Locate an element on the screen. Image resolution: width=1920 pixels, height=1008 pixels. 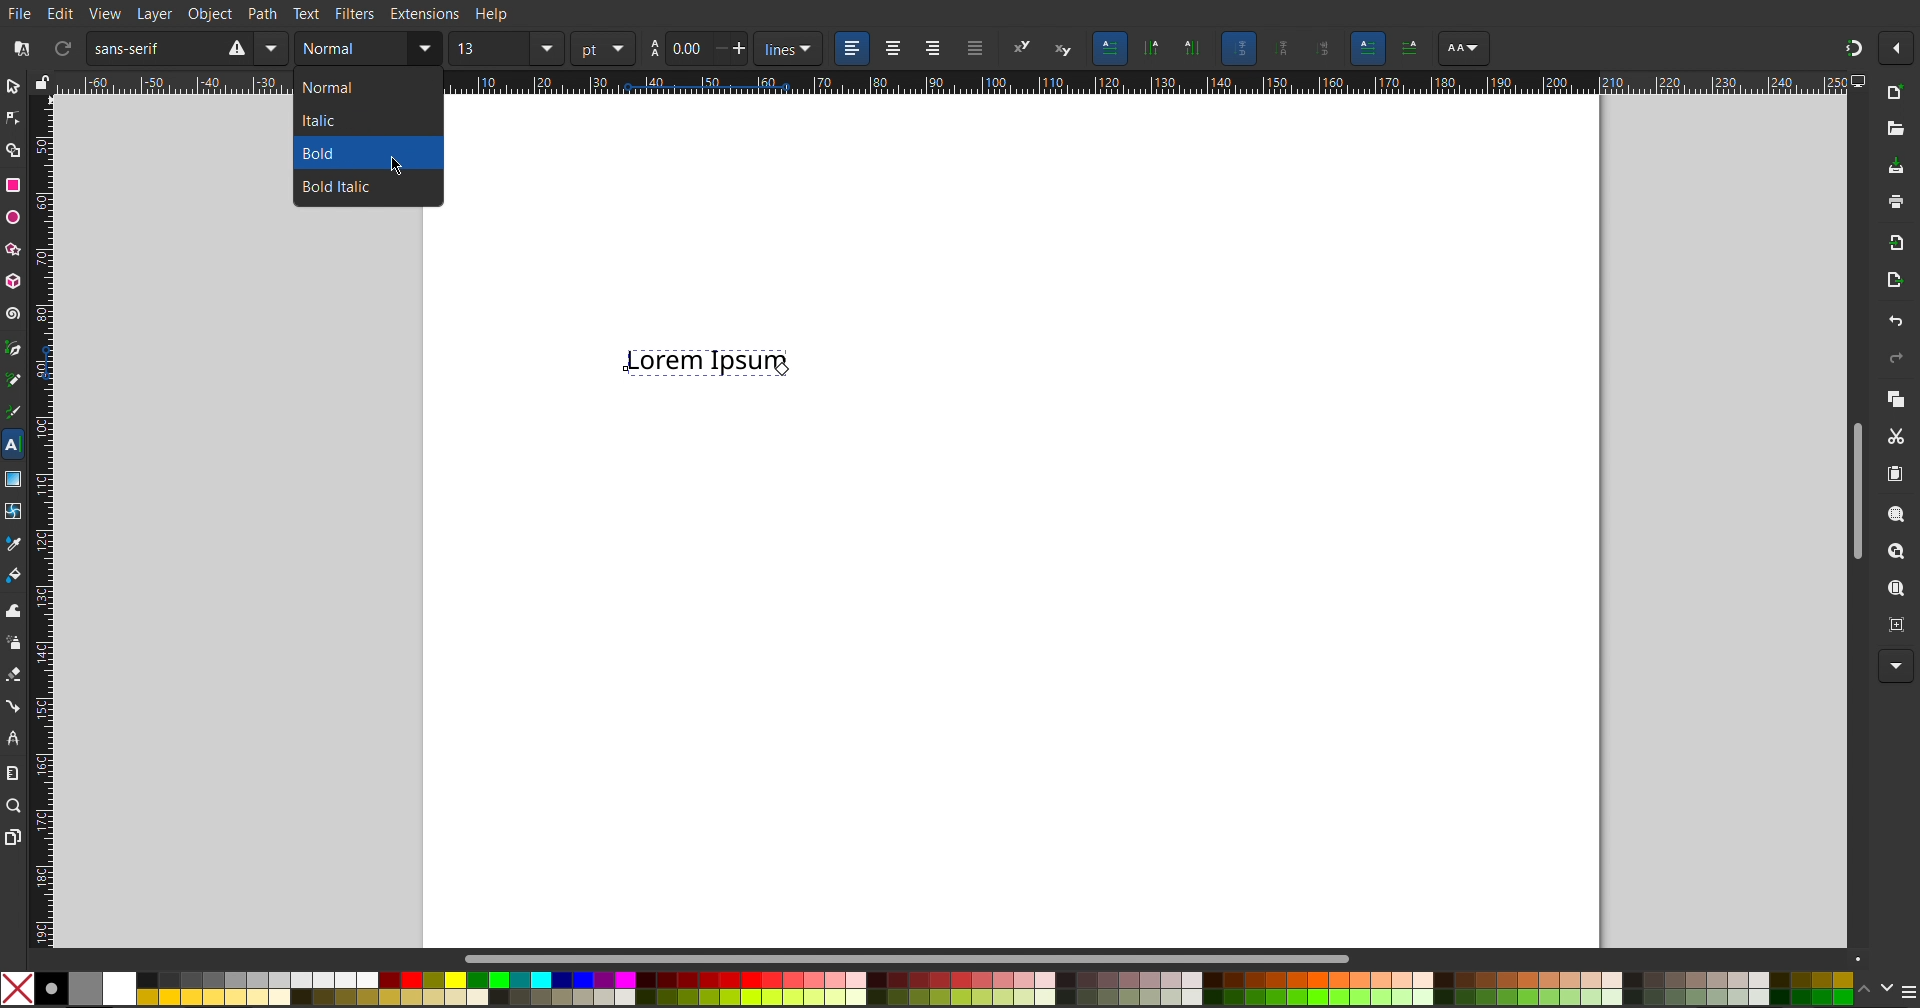
Bold Italic is located at coordinates (345, 186).